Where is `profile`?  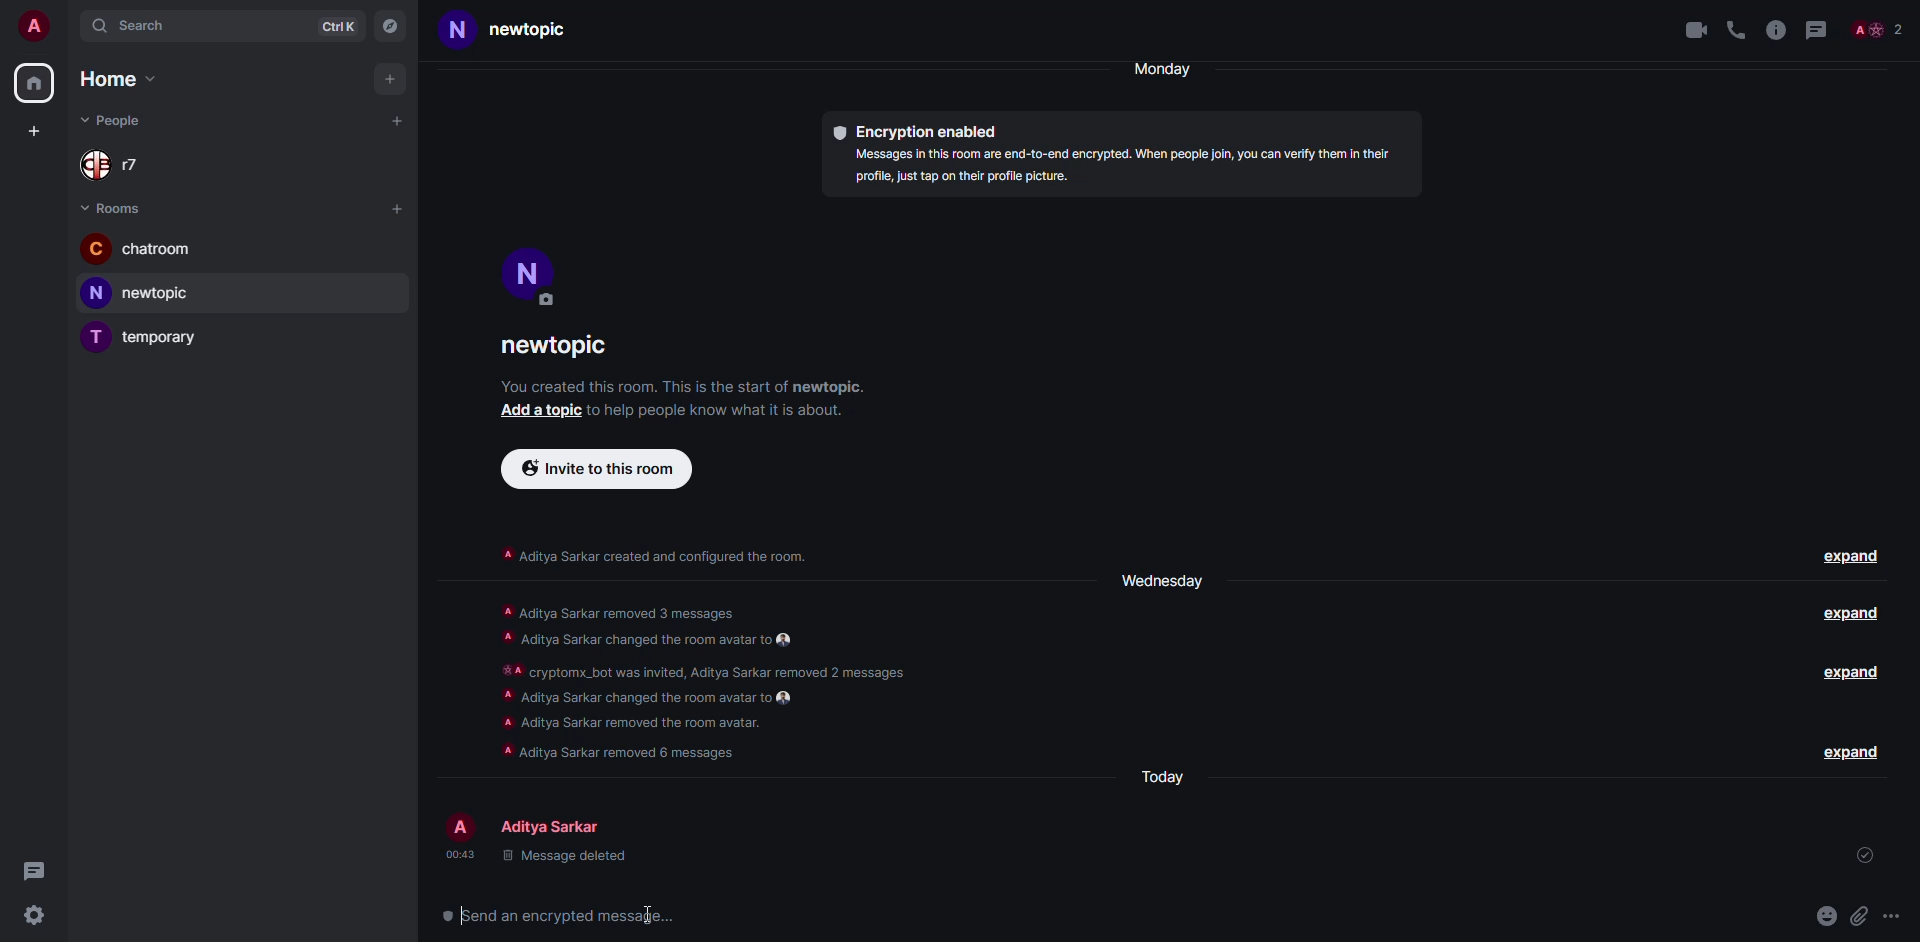 profile is located at coordinates (459, 825).